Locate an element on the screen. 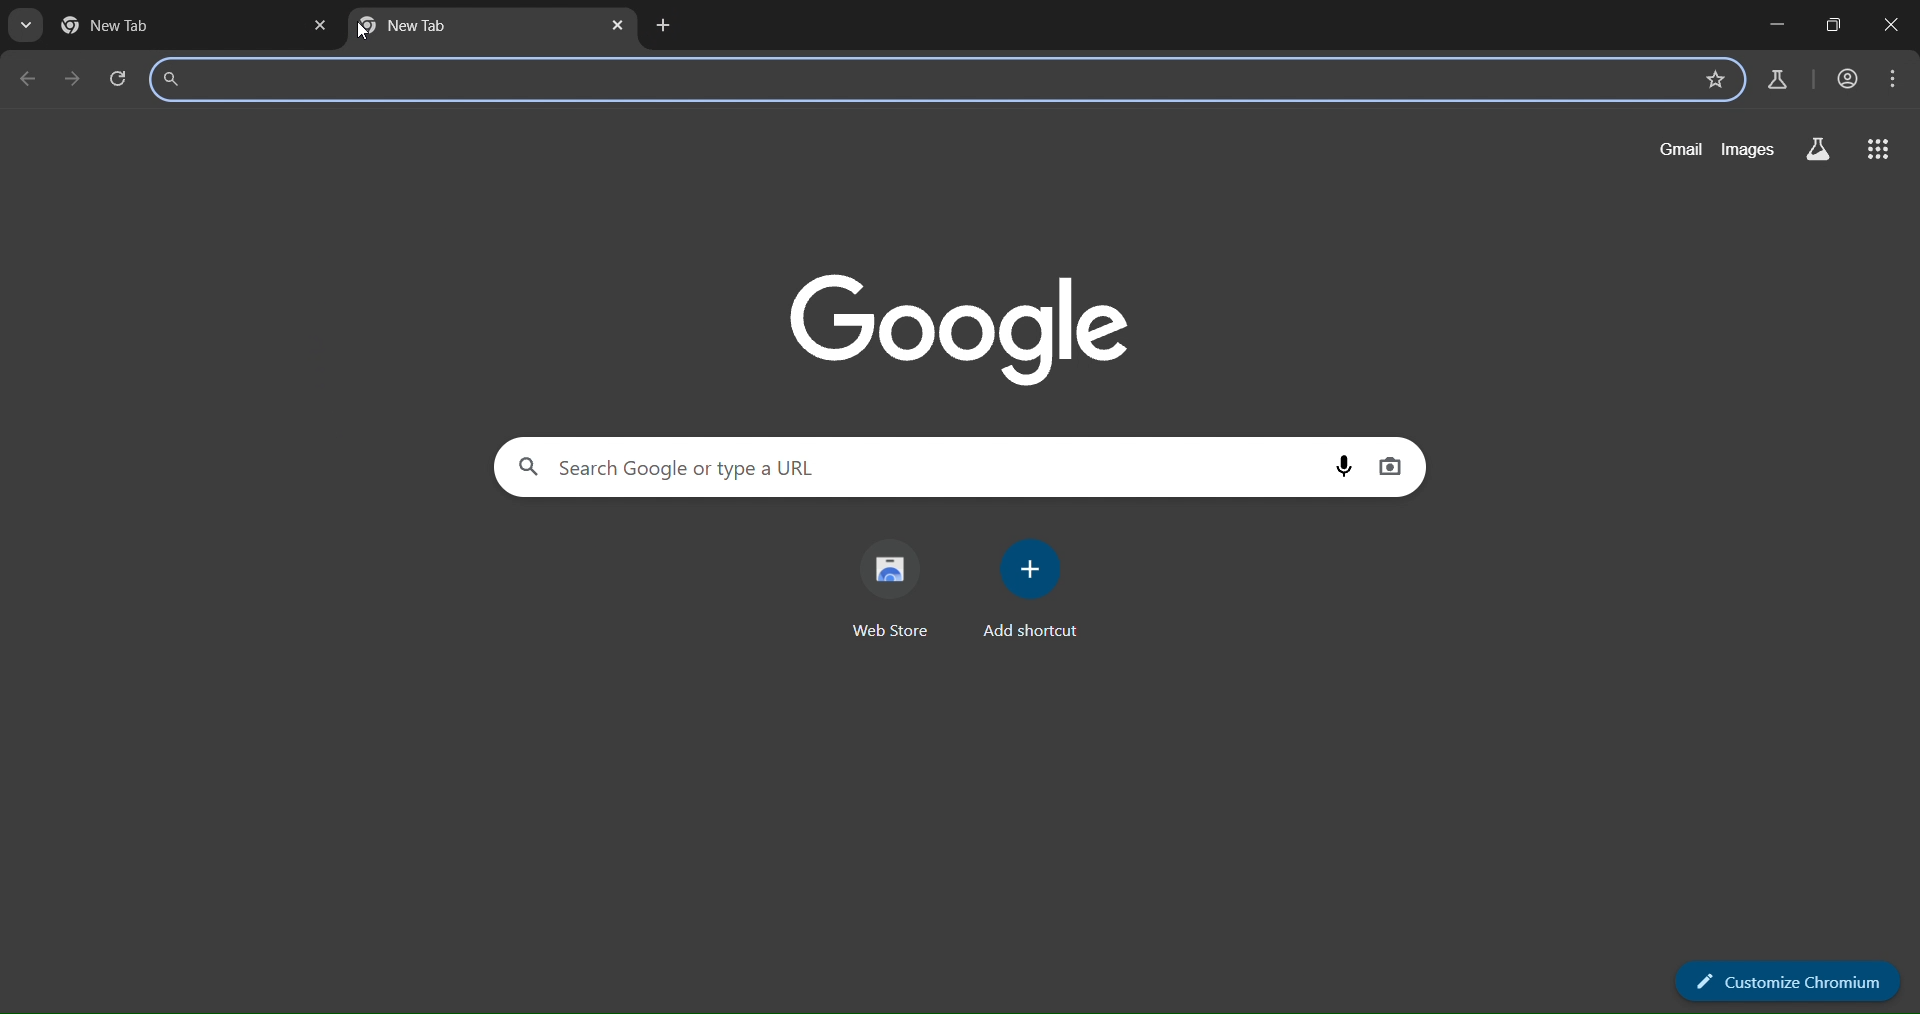 The height and width of the screenshot is (1014, 1920). gmail is located at coordinates (1679, 149).